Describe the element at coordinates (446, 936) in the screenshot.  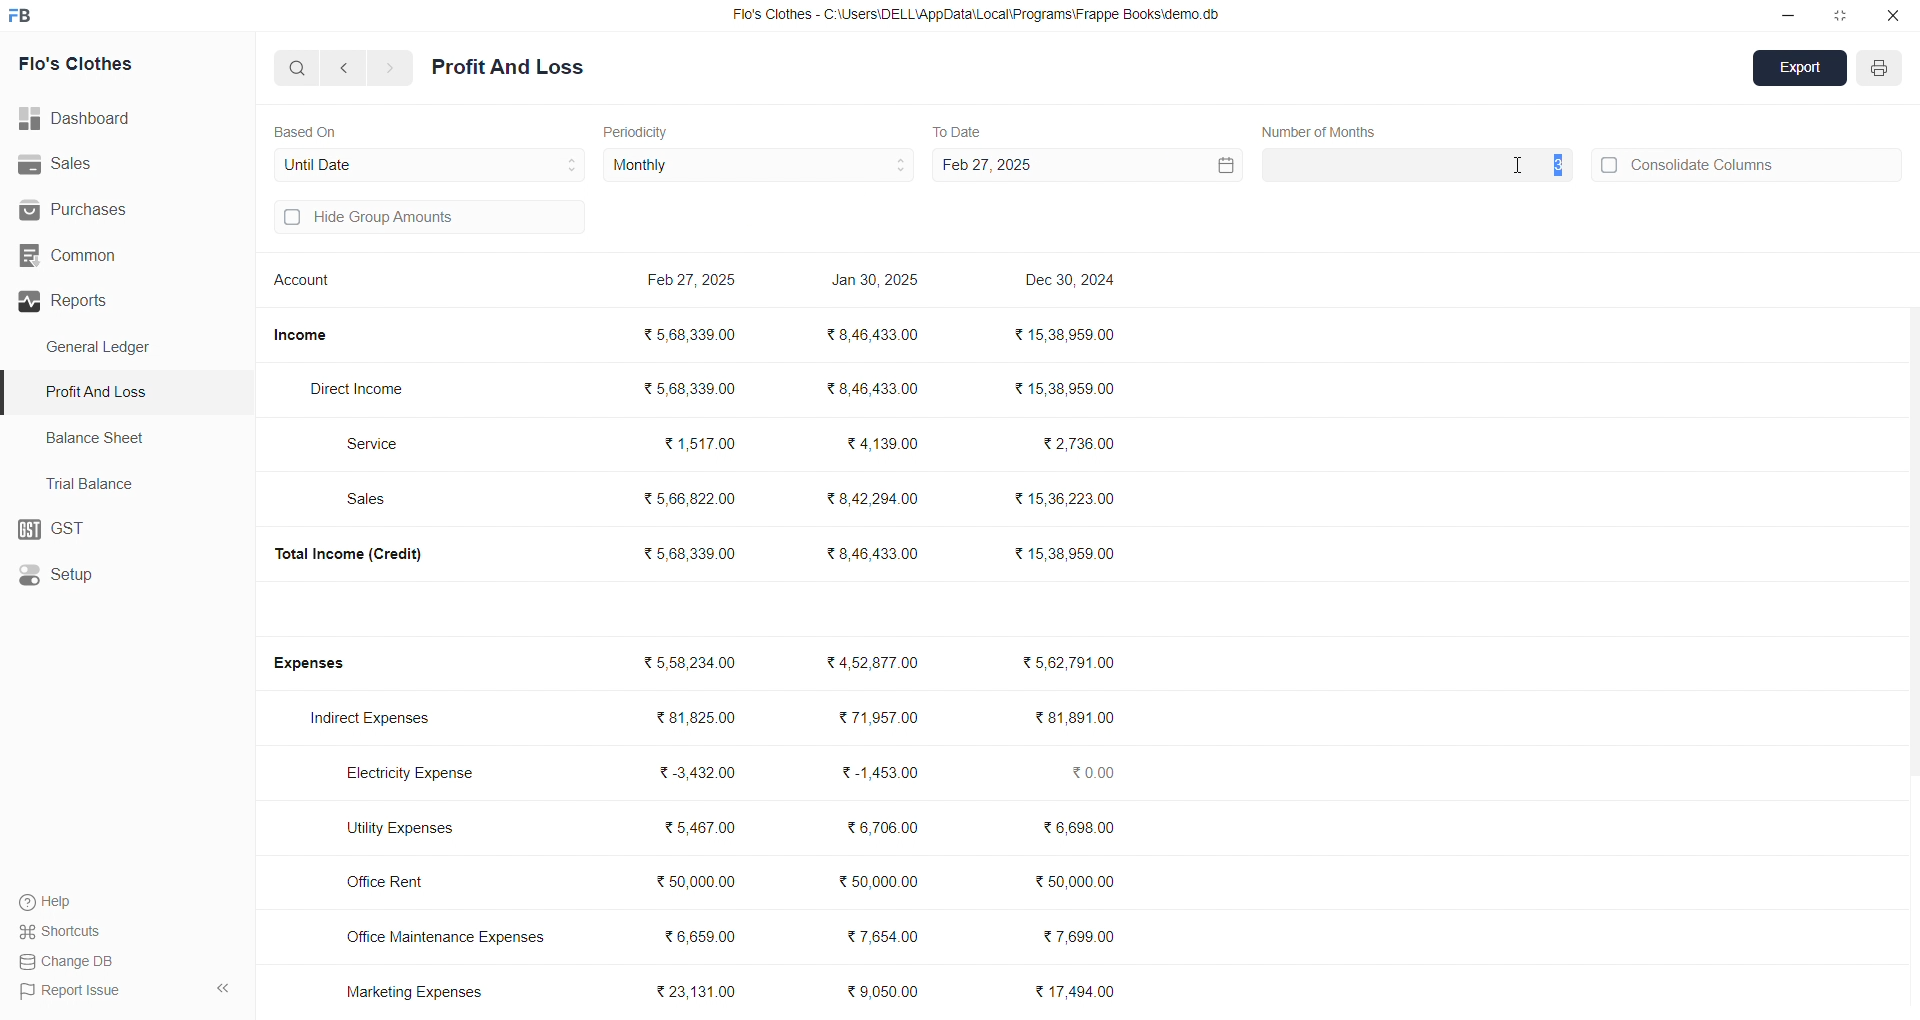
I see `Office Maintenance Expenses` at that location.